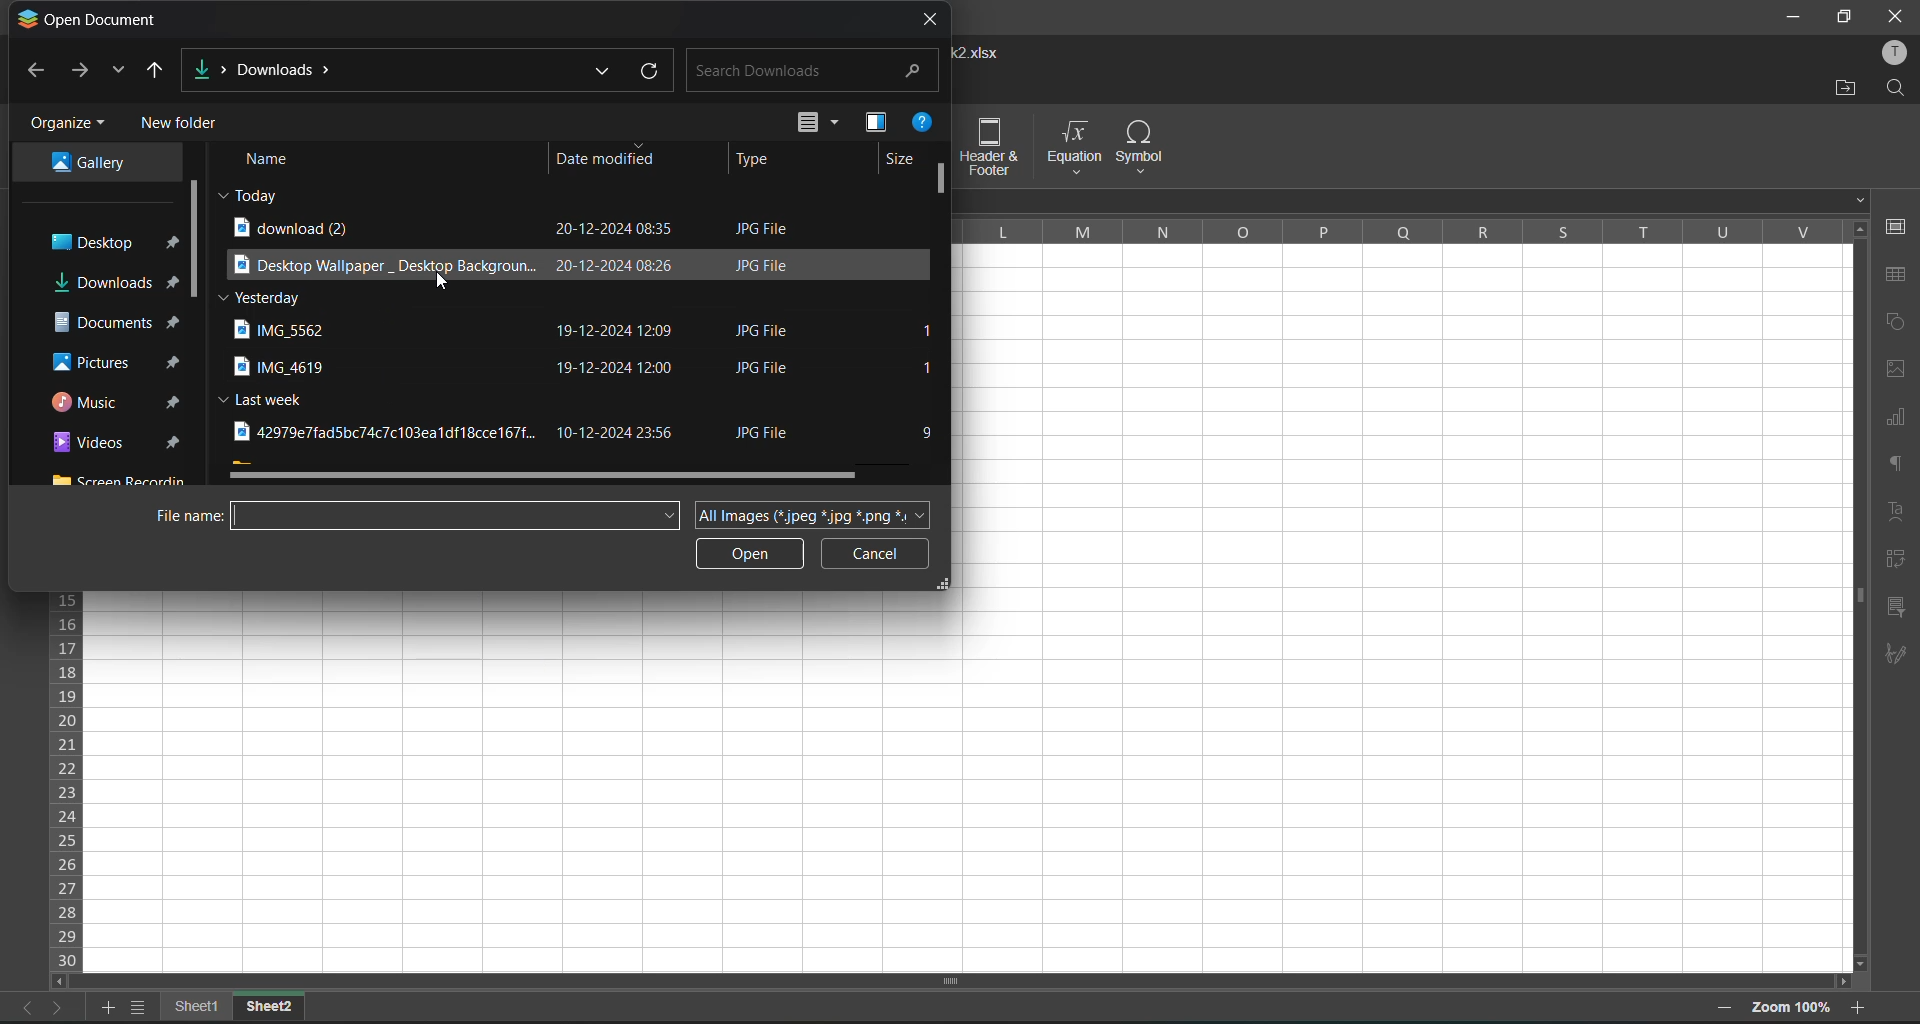 The height and width of the screenshot is (1024, 1920). What do you see at coordinates (1898, 653) in the screenshot?
I see `signature` at bounding box center [1898, 653].